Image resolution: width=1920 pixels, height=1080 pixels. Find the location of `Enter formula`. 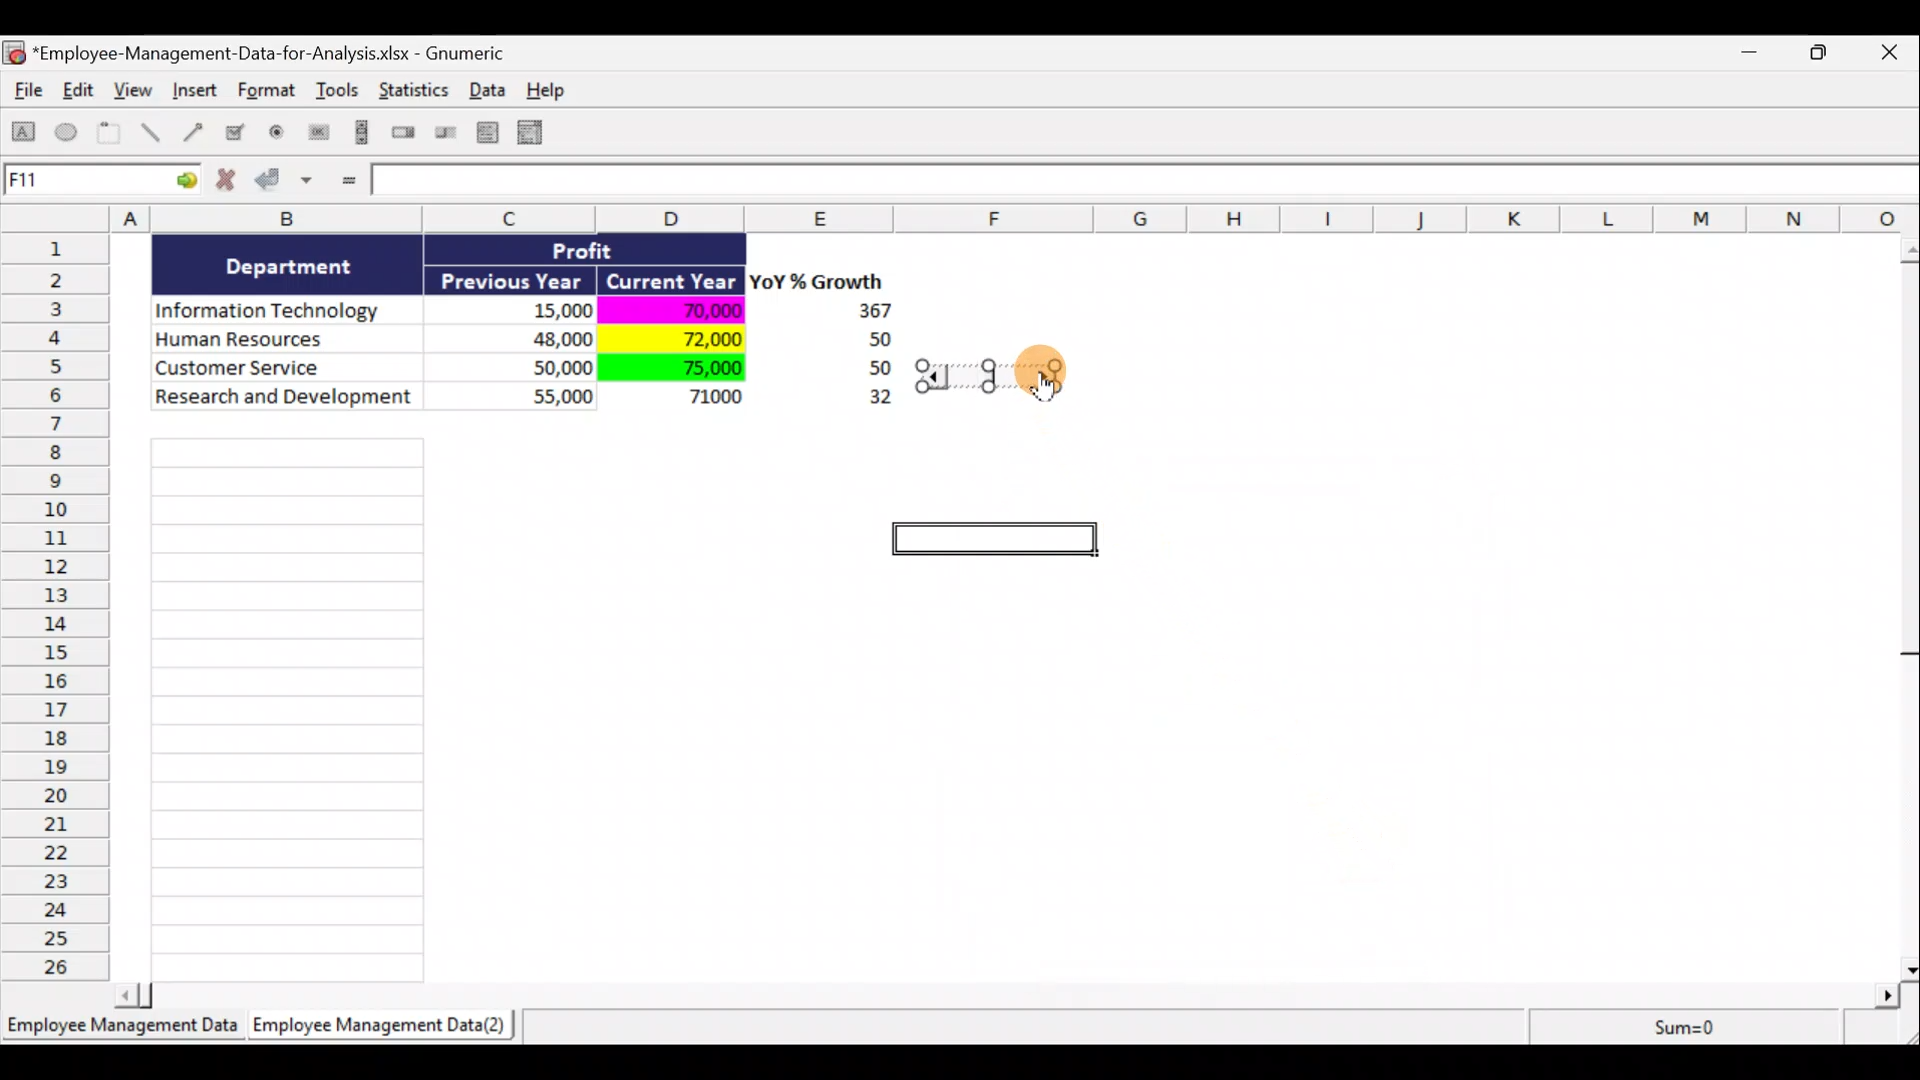

Enter formula is located at coordinates (346, 182).